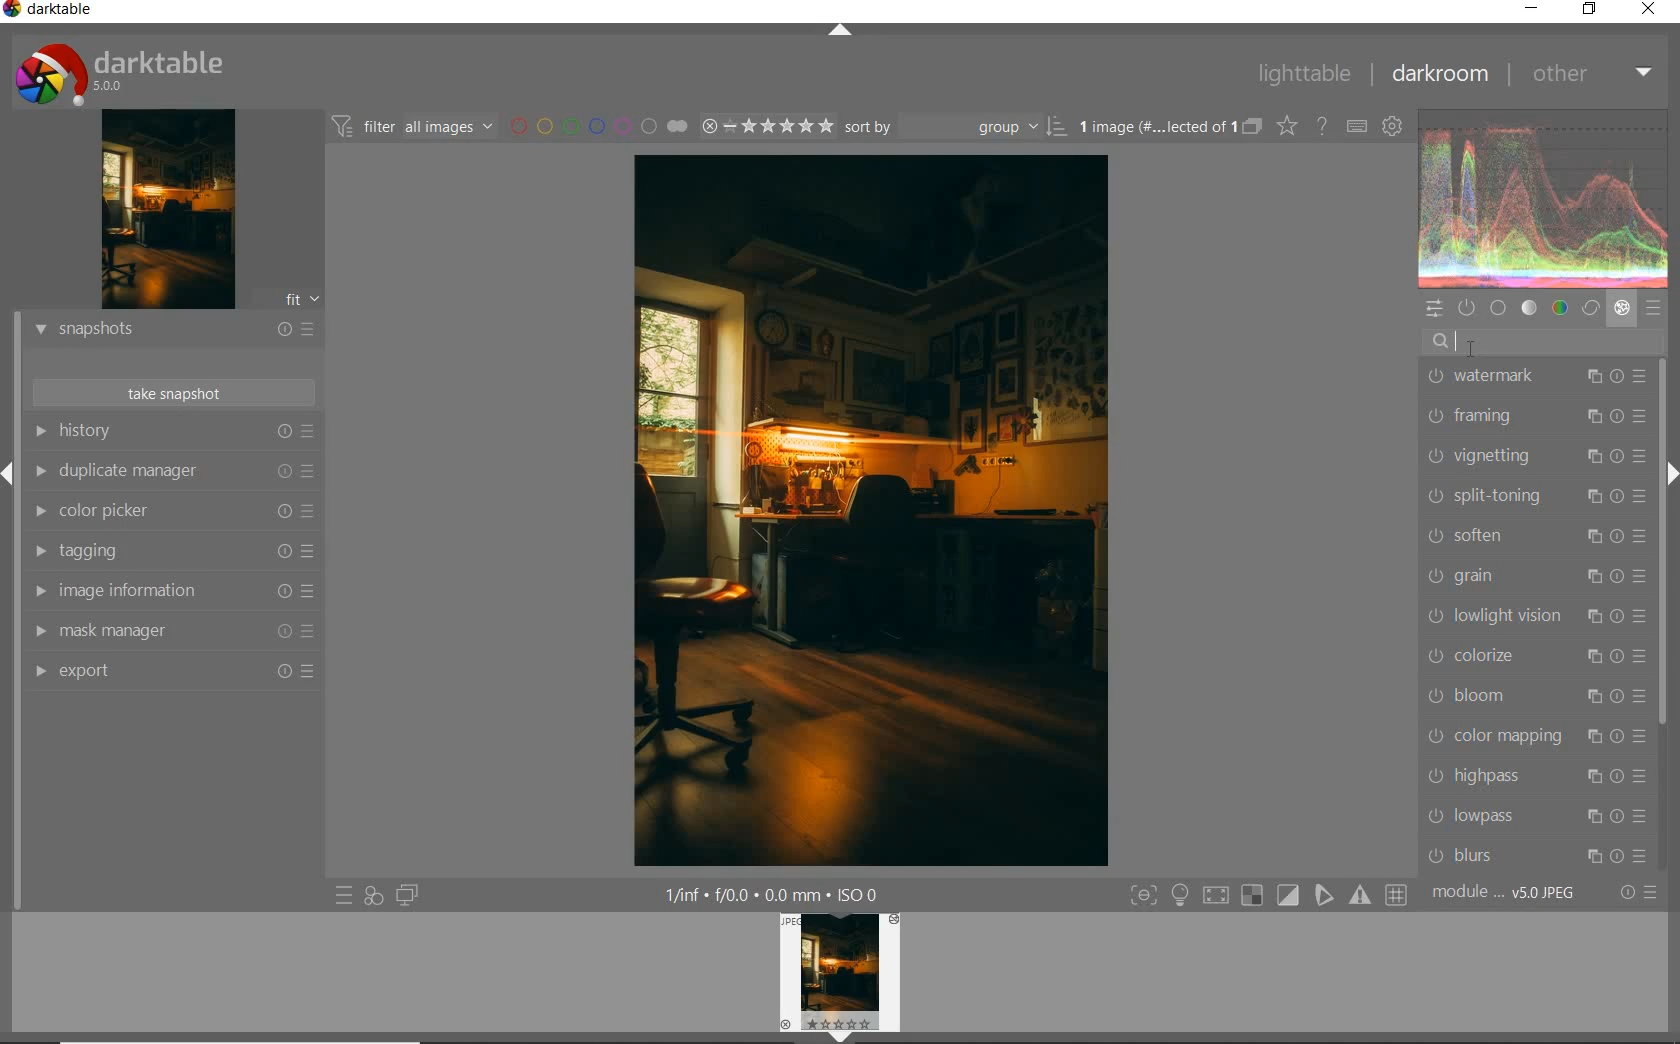 This screenshot has height=1044, width=1680. Describe the element at coordinates (1471, 347) in the screenshot. I see `cursor` at that location.